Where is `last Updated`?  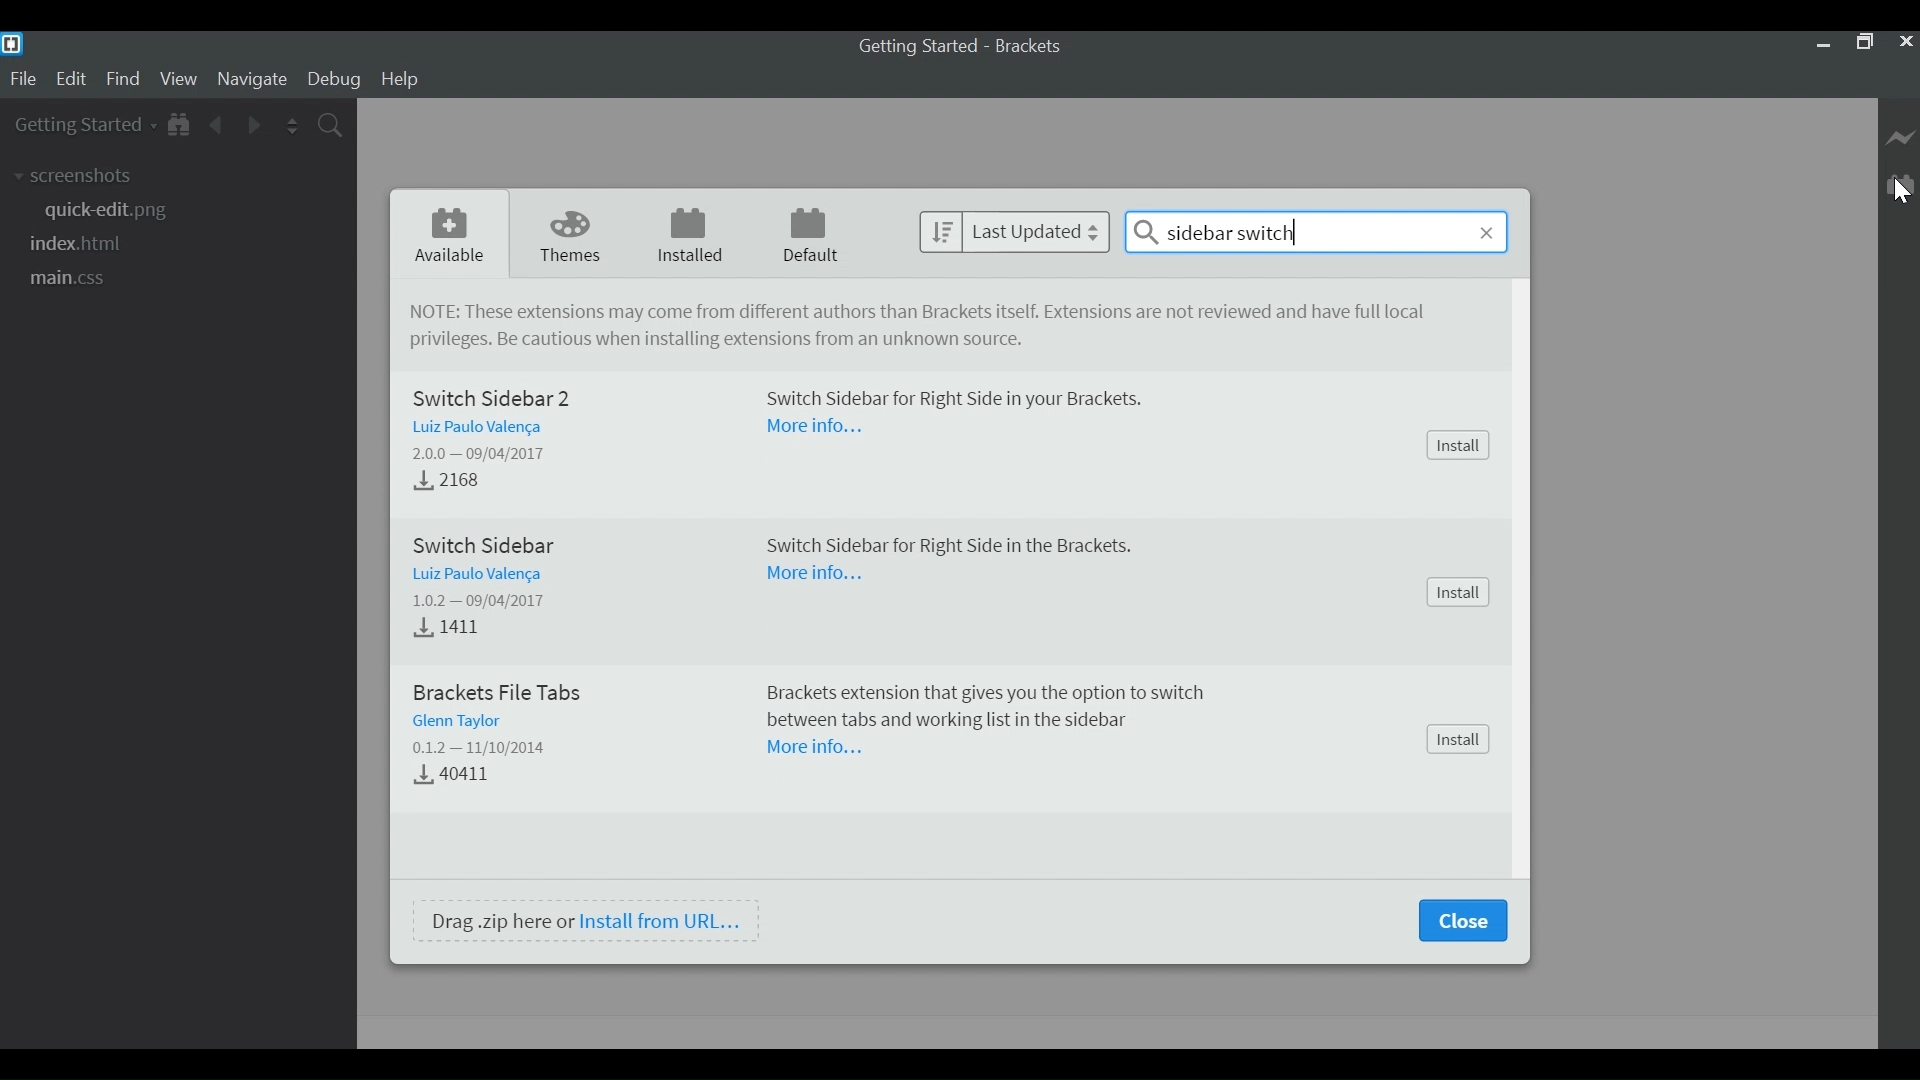
last Updated is located at coordinates (1016, 231).